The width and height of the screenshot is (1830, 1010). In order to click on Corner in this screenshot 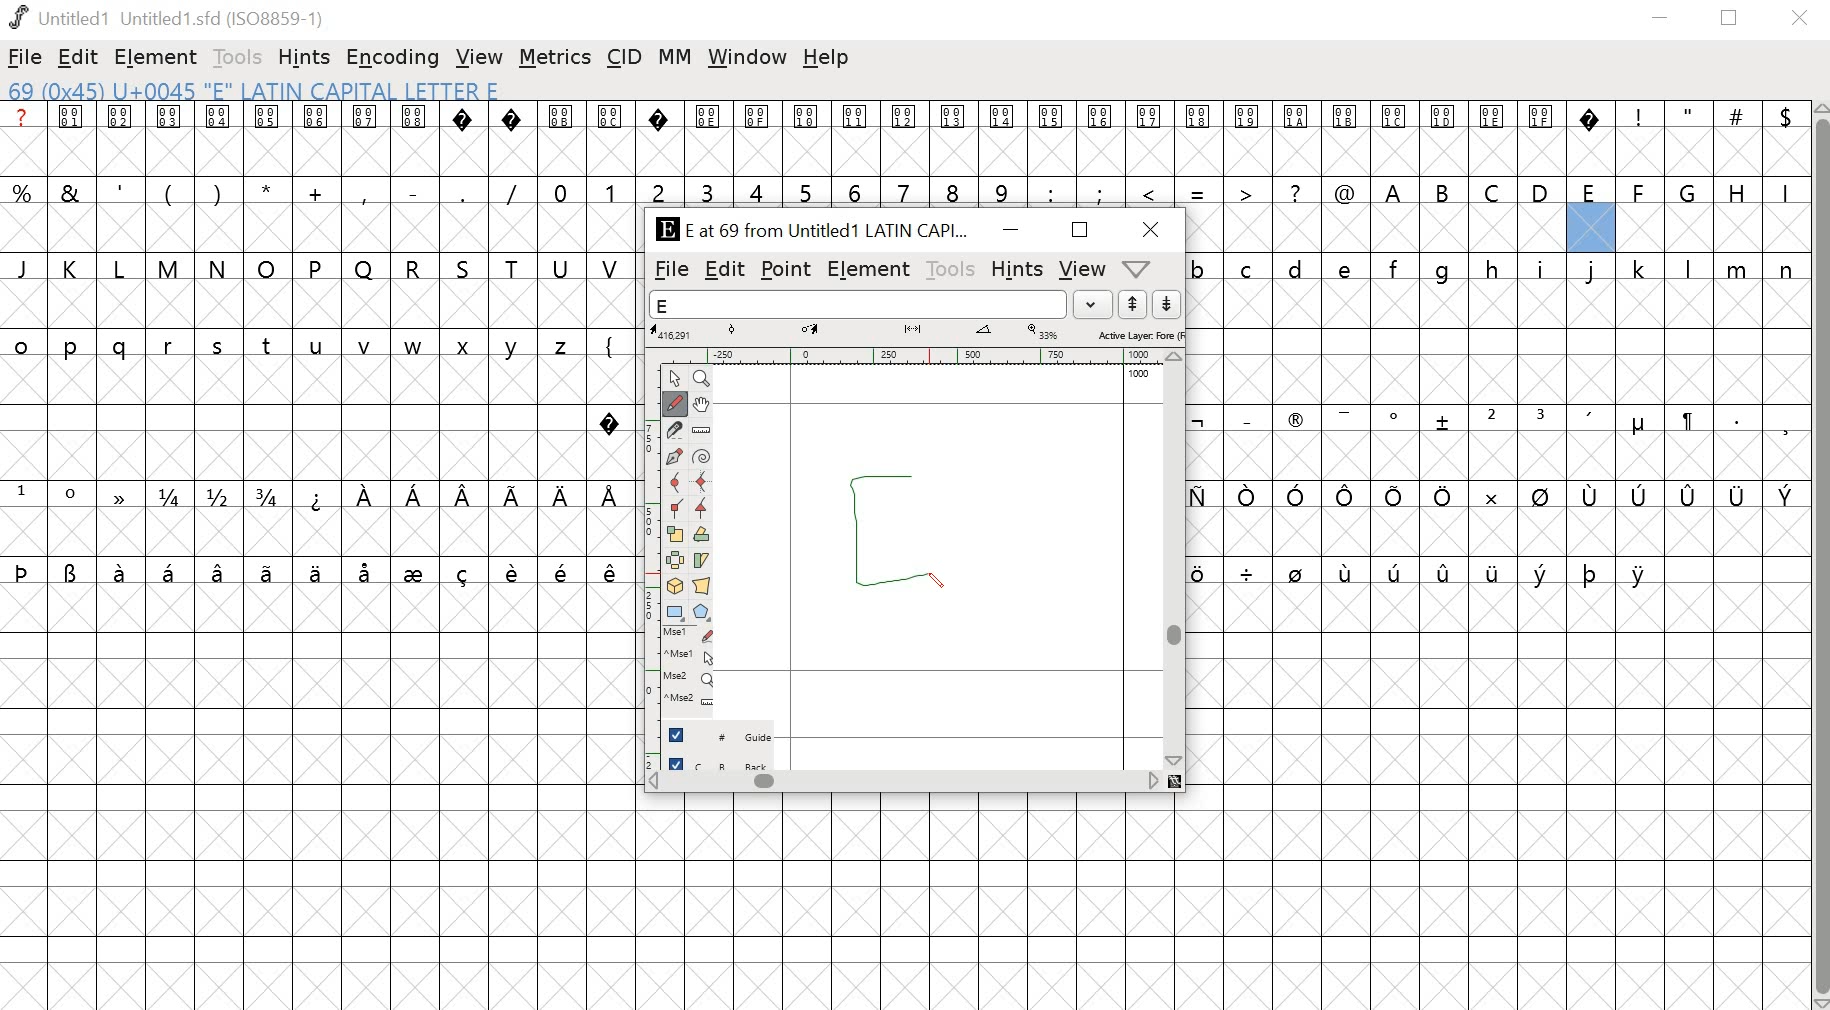, I will do `click(675, 509)`.